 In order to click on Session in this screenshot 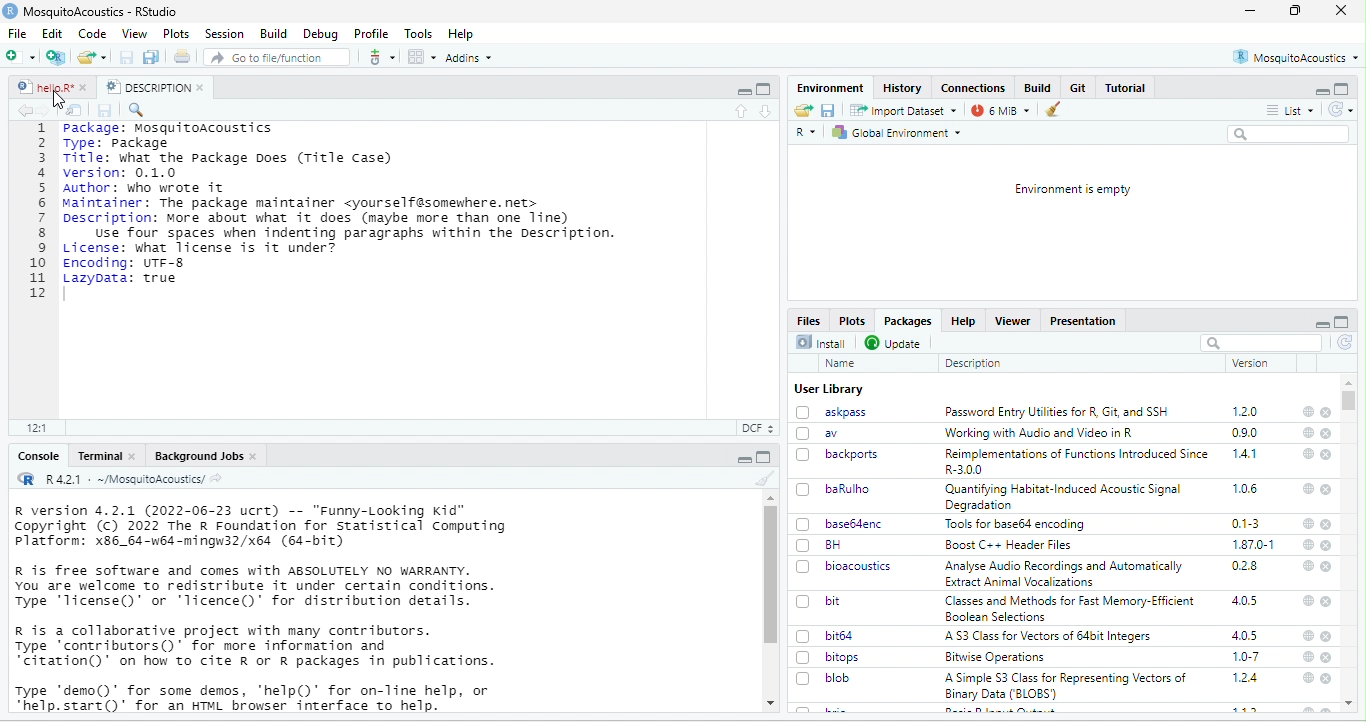, I will do `click(224, 34)`.